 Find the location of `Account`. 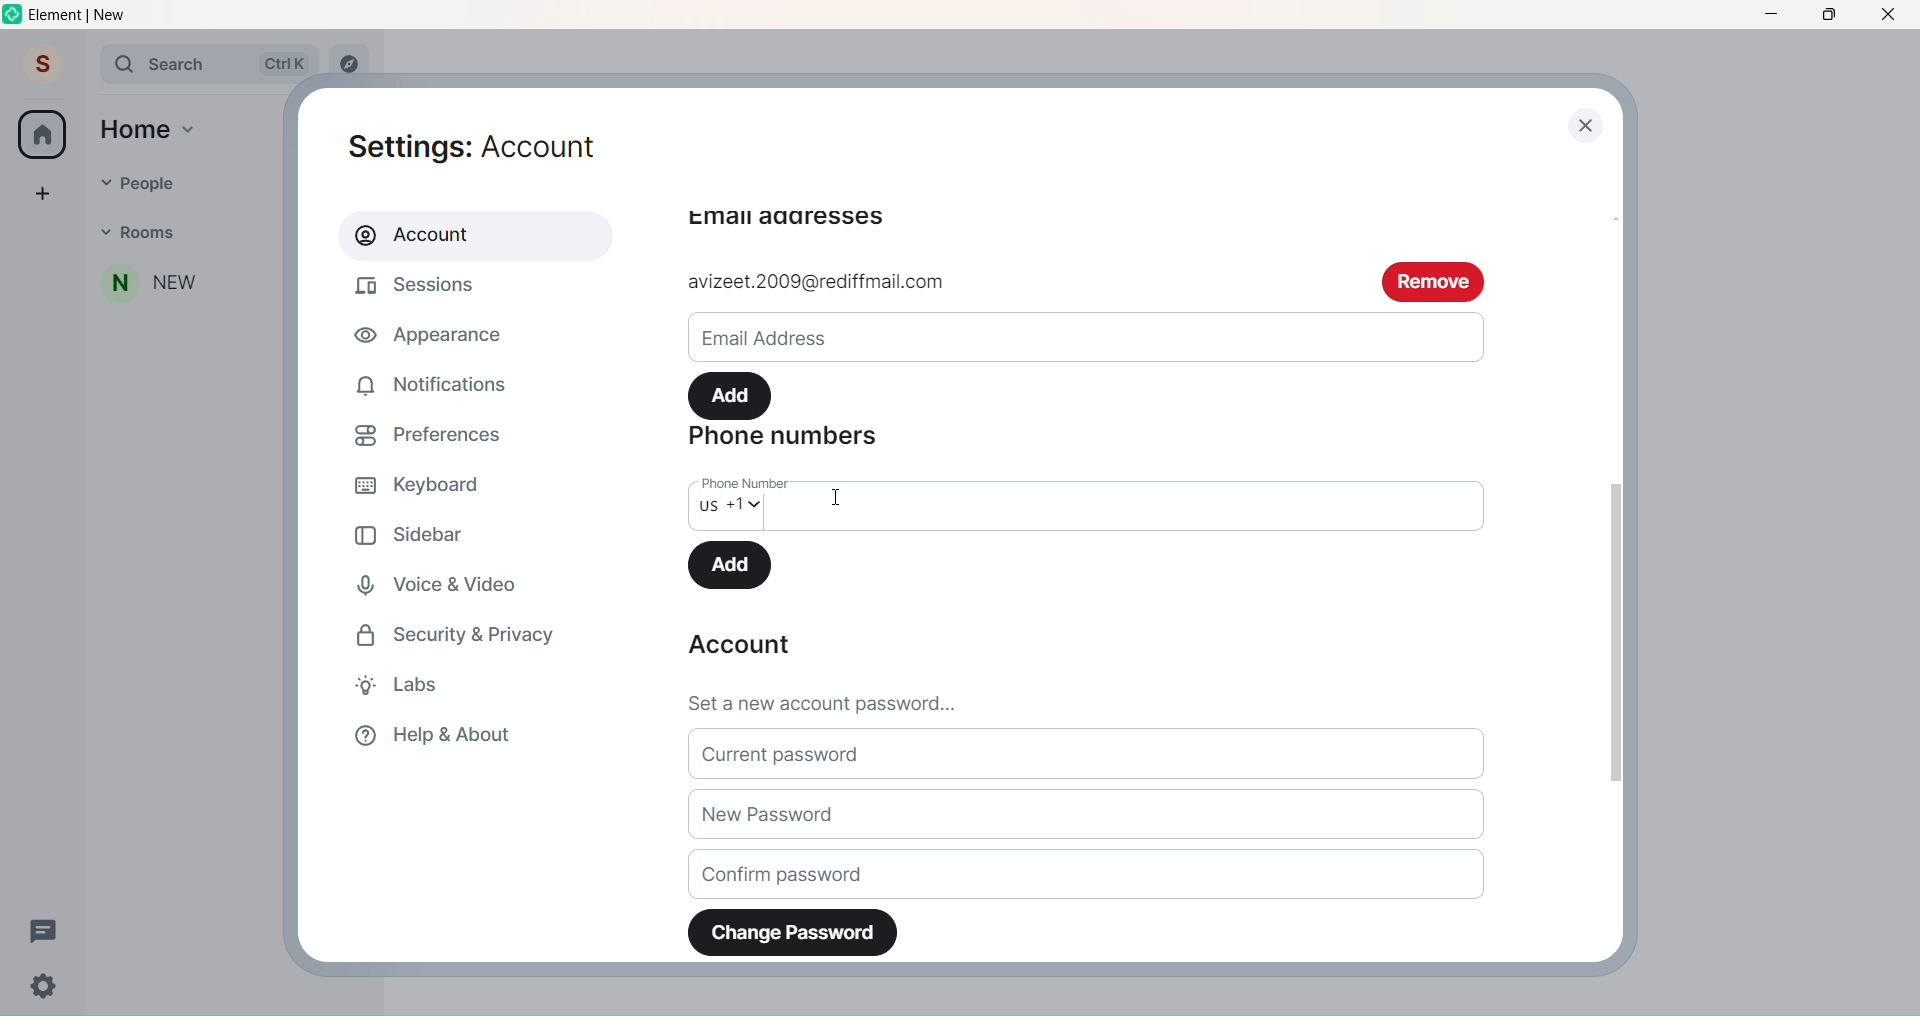

Account is located at coordinates (466, 235).